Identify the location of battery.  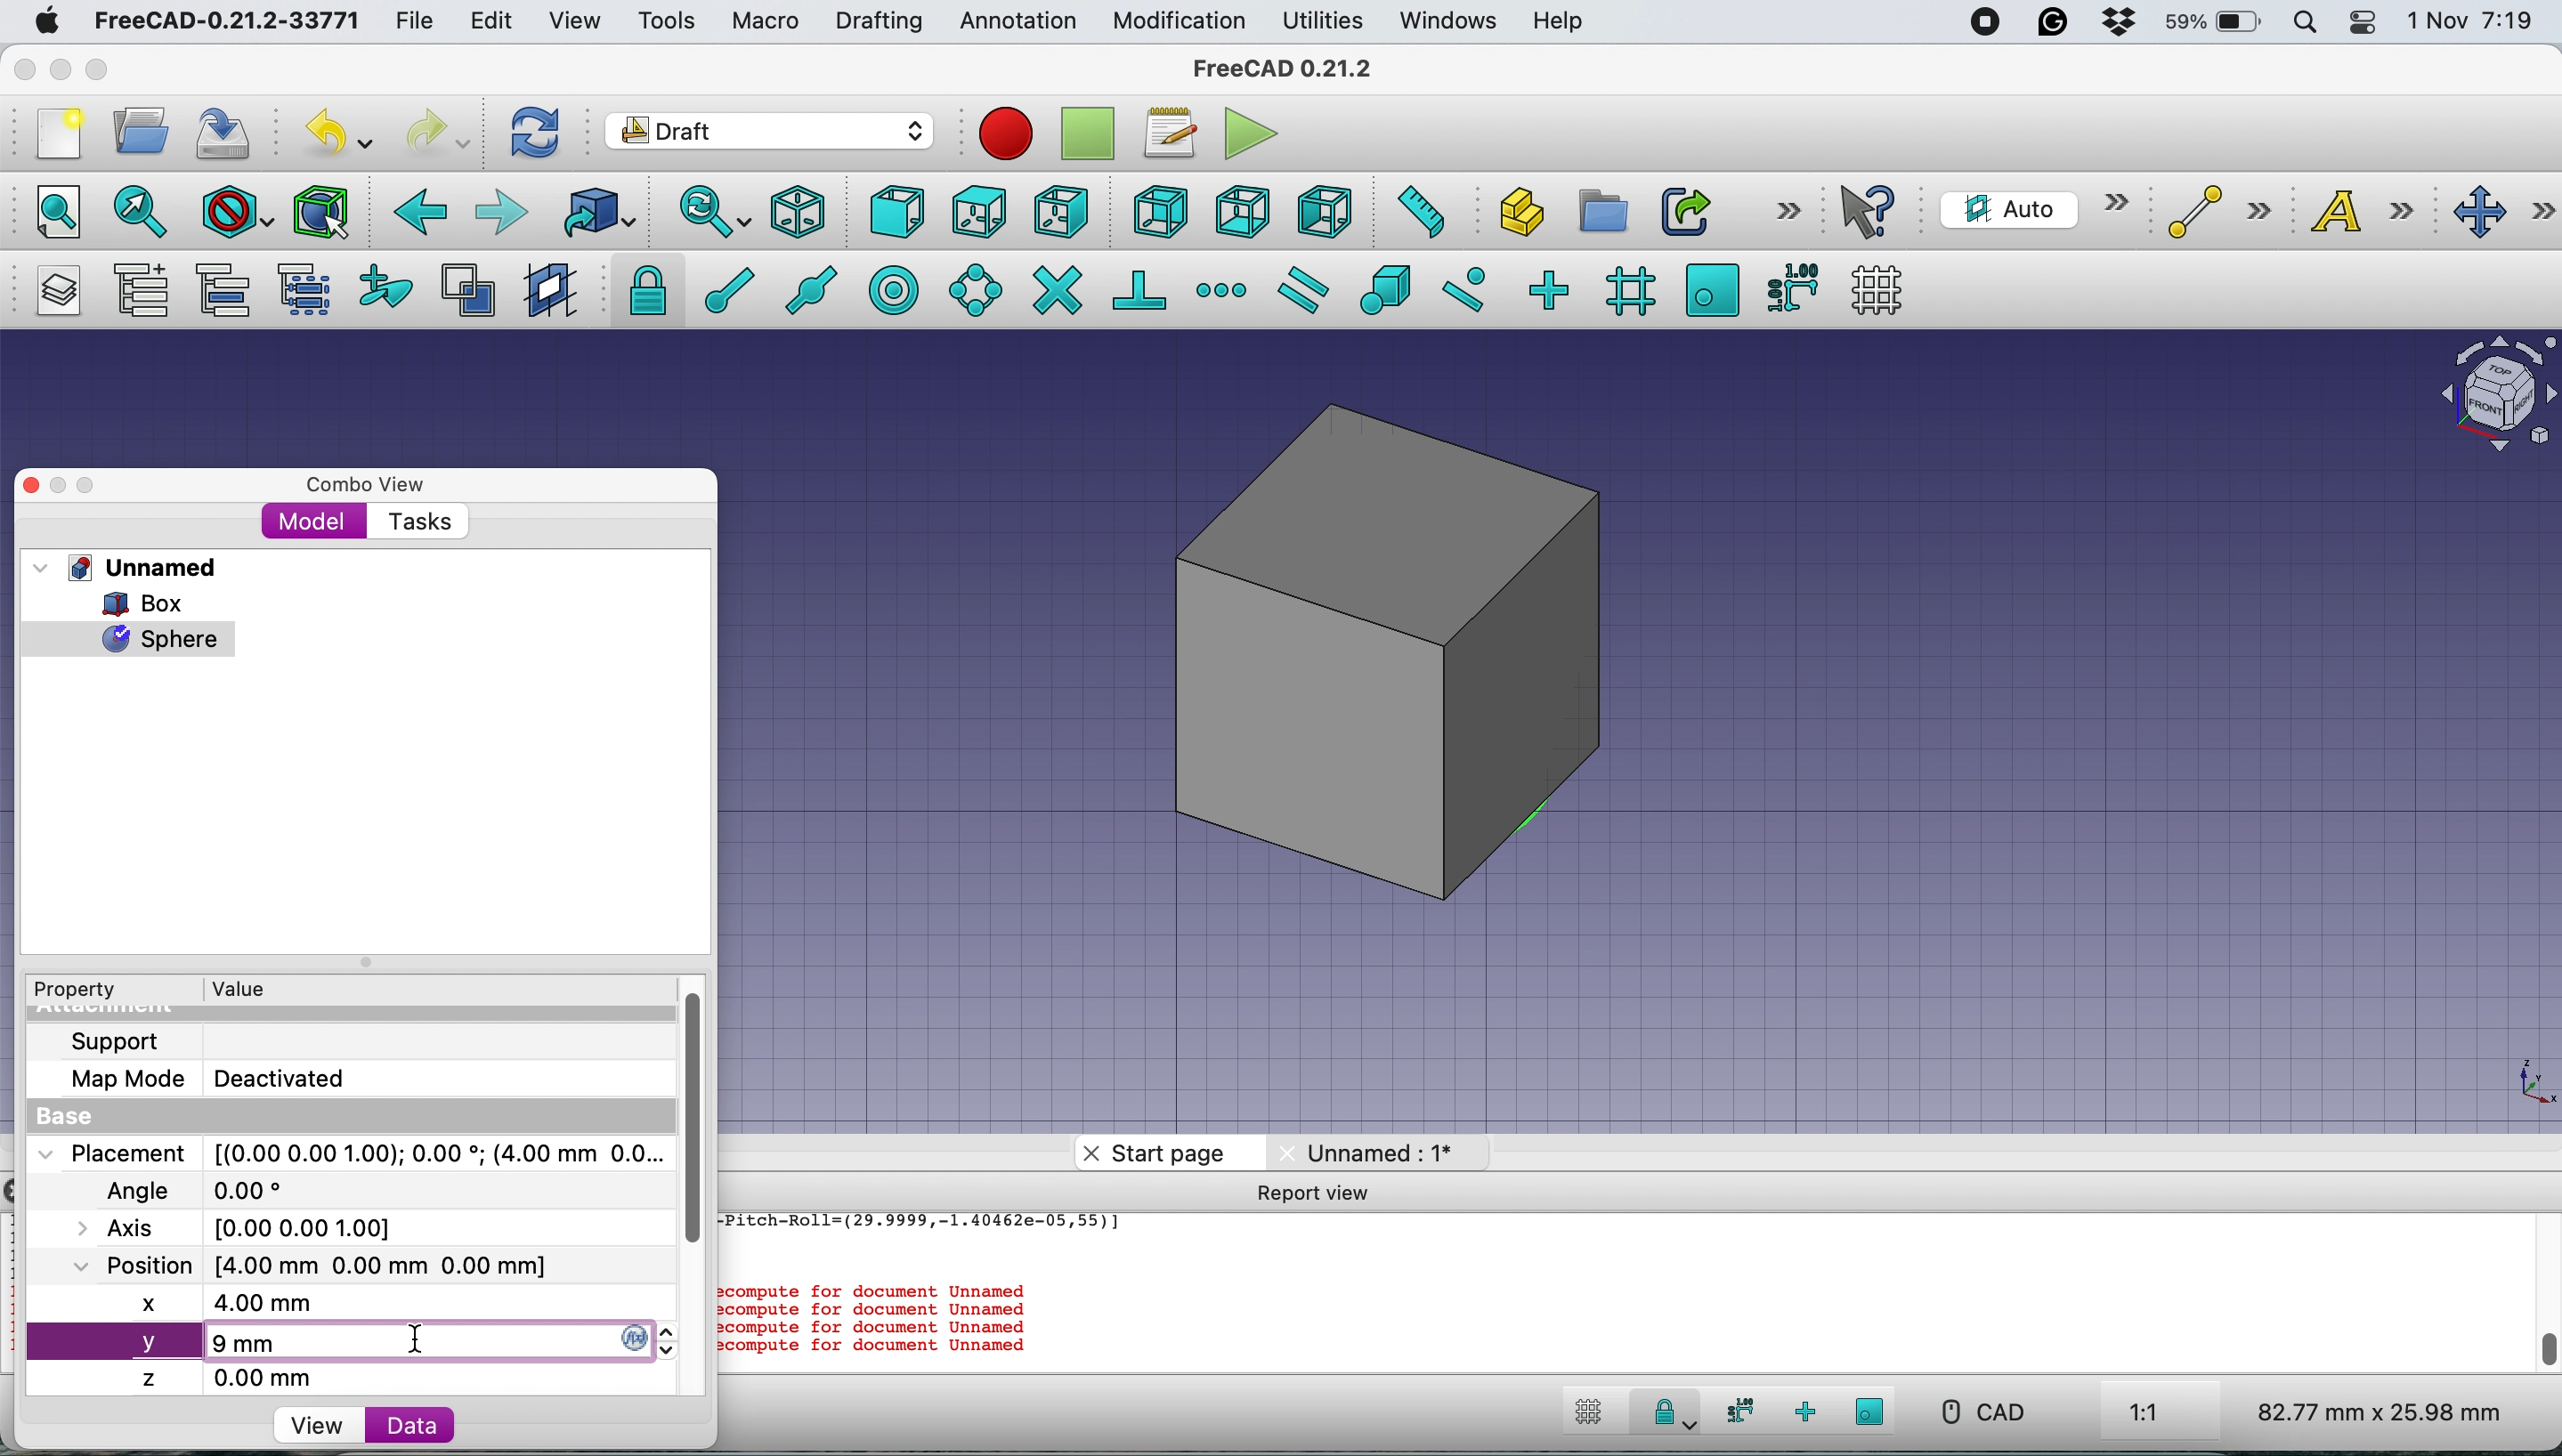
(2207, 24).